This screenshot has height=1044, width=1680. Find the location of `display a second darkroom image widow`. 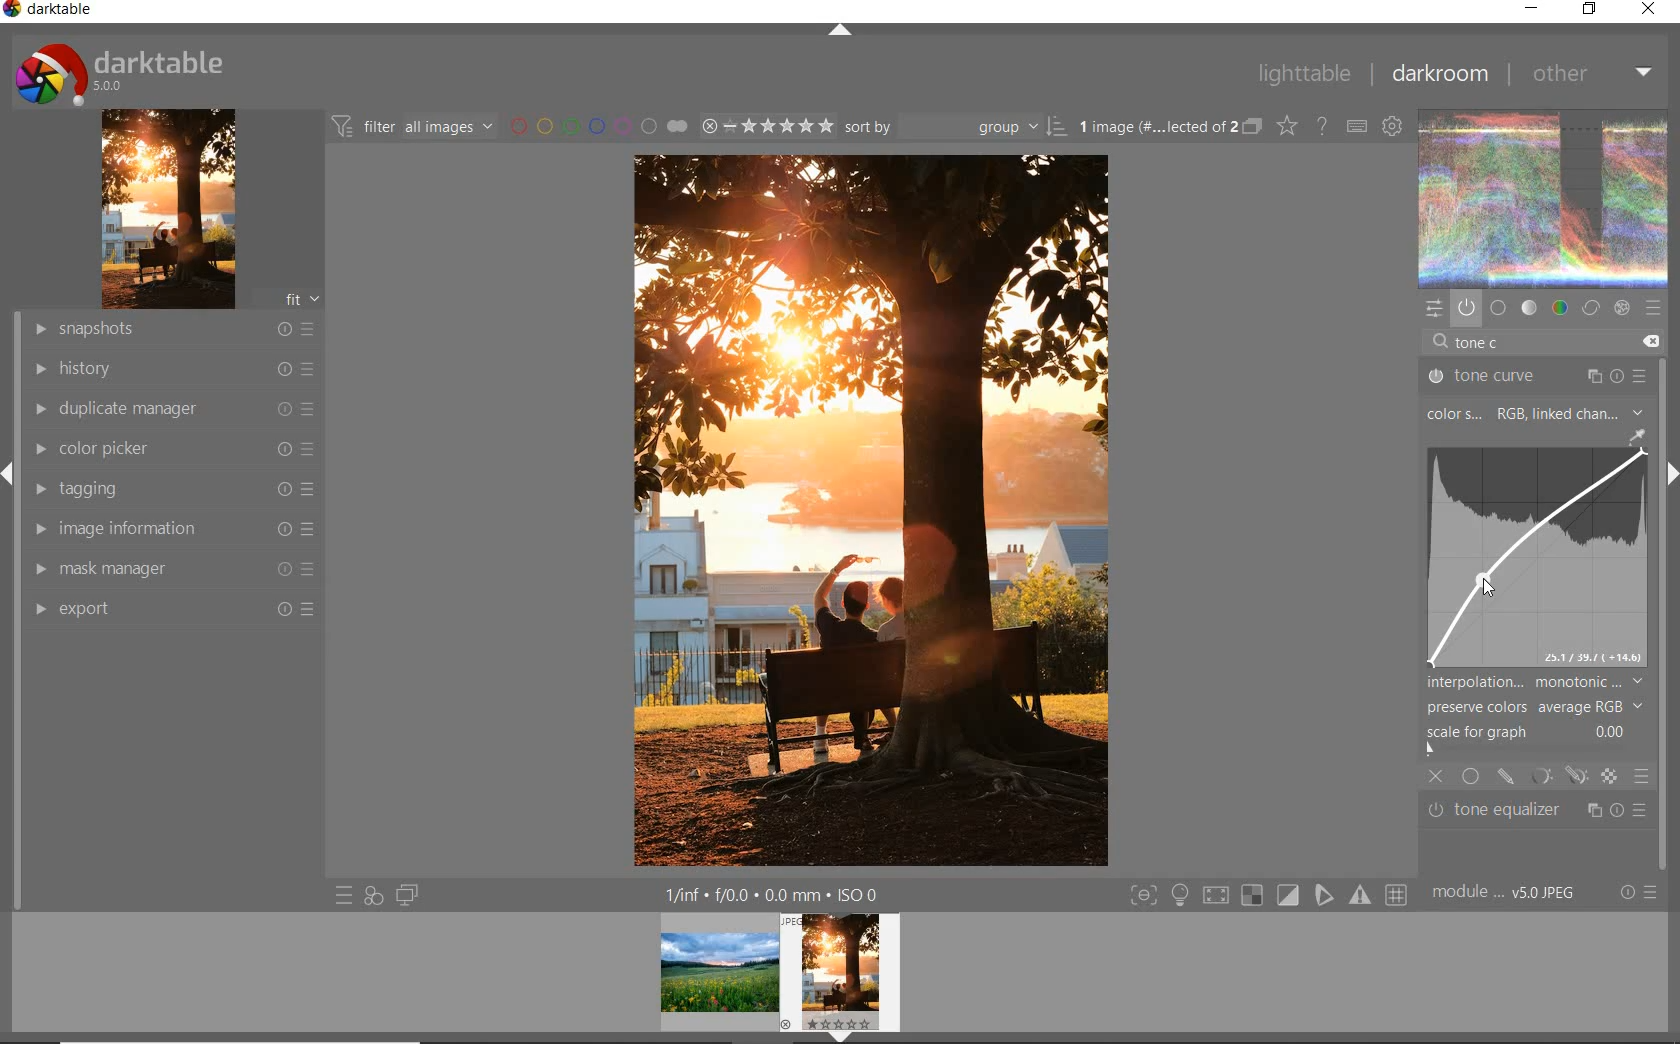

display a second darkroom image widow is located at coordinates (408, 895).